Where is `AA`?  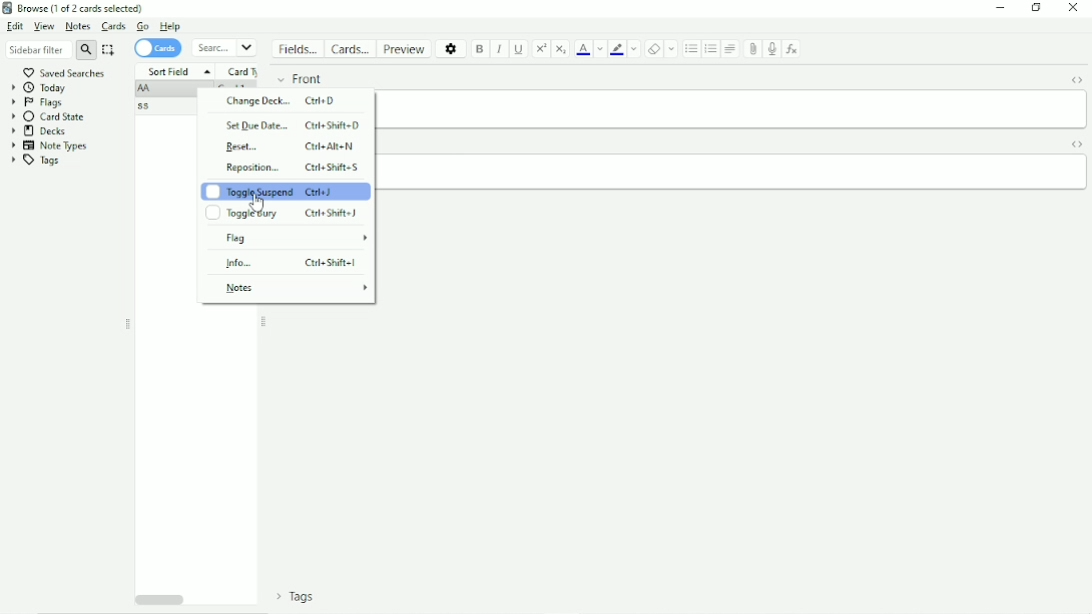 AA is located at coordinates (145, 89).